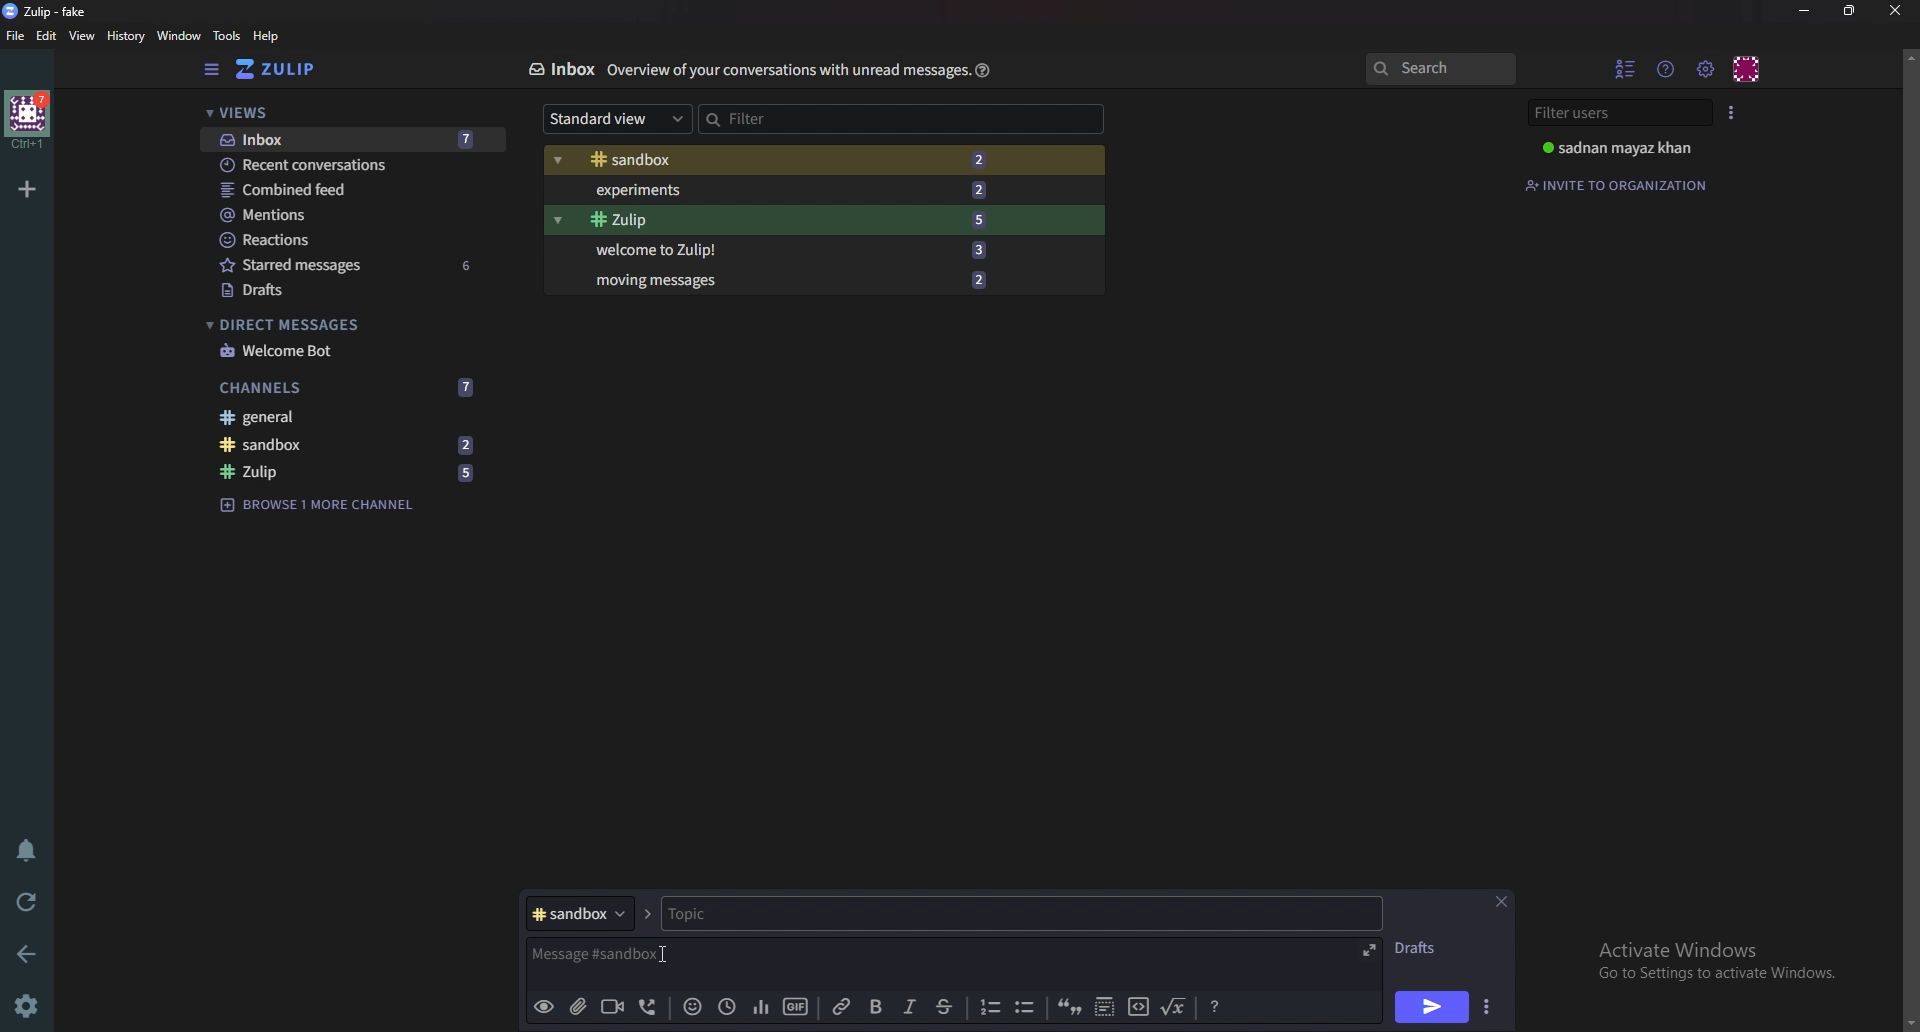  What do you see at coordinates (1748, 67) in the screenshot?
I see `Personal menu` at bounding box center [1748, 67].